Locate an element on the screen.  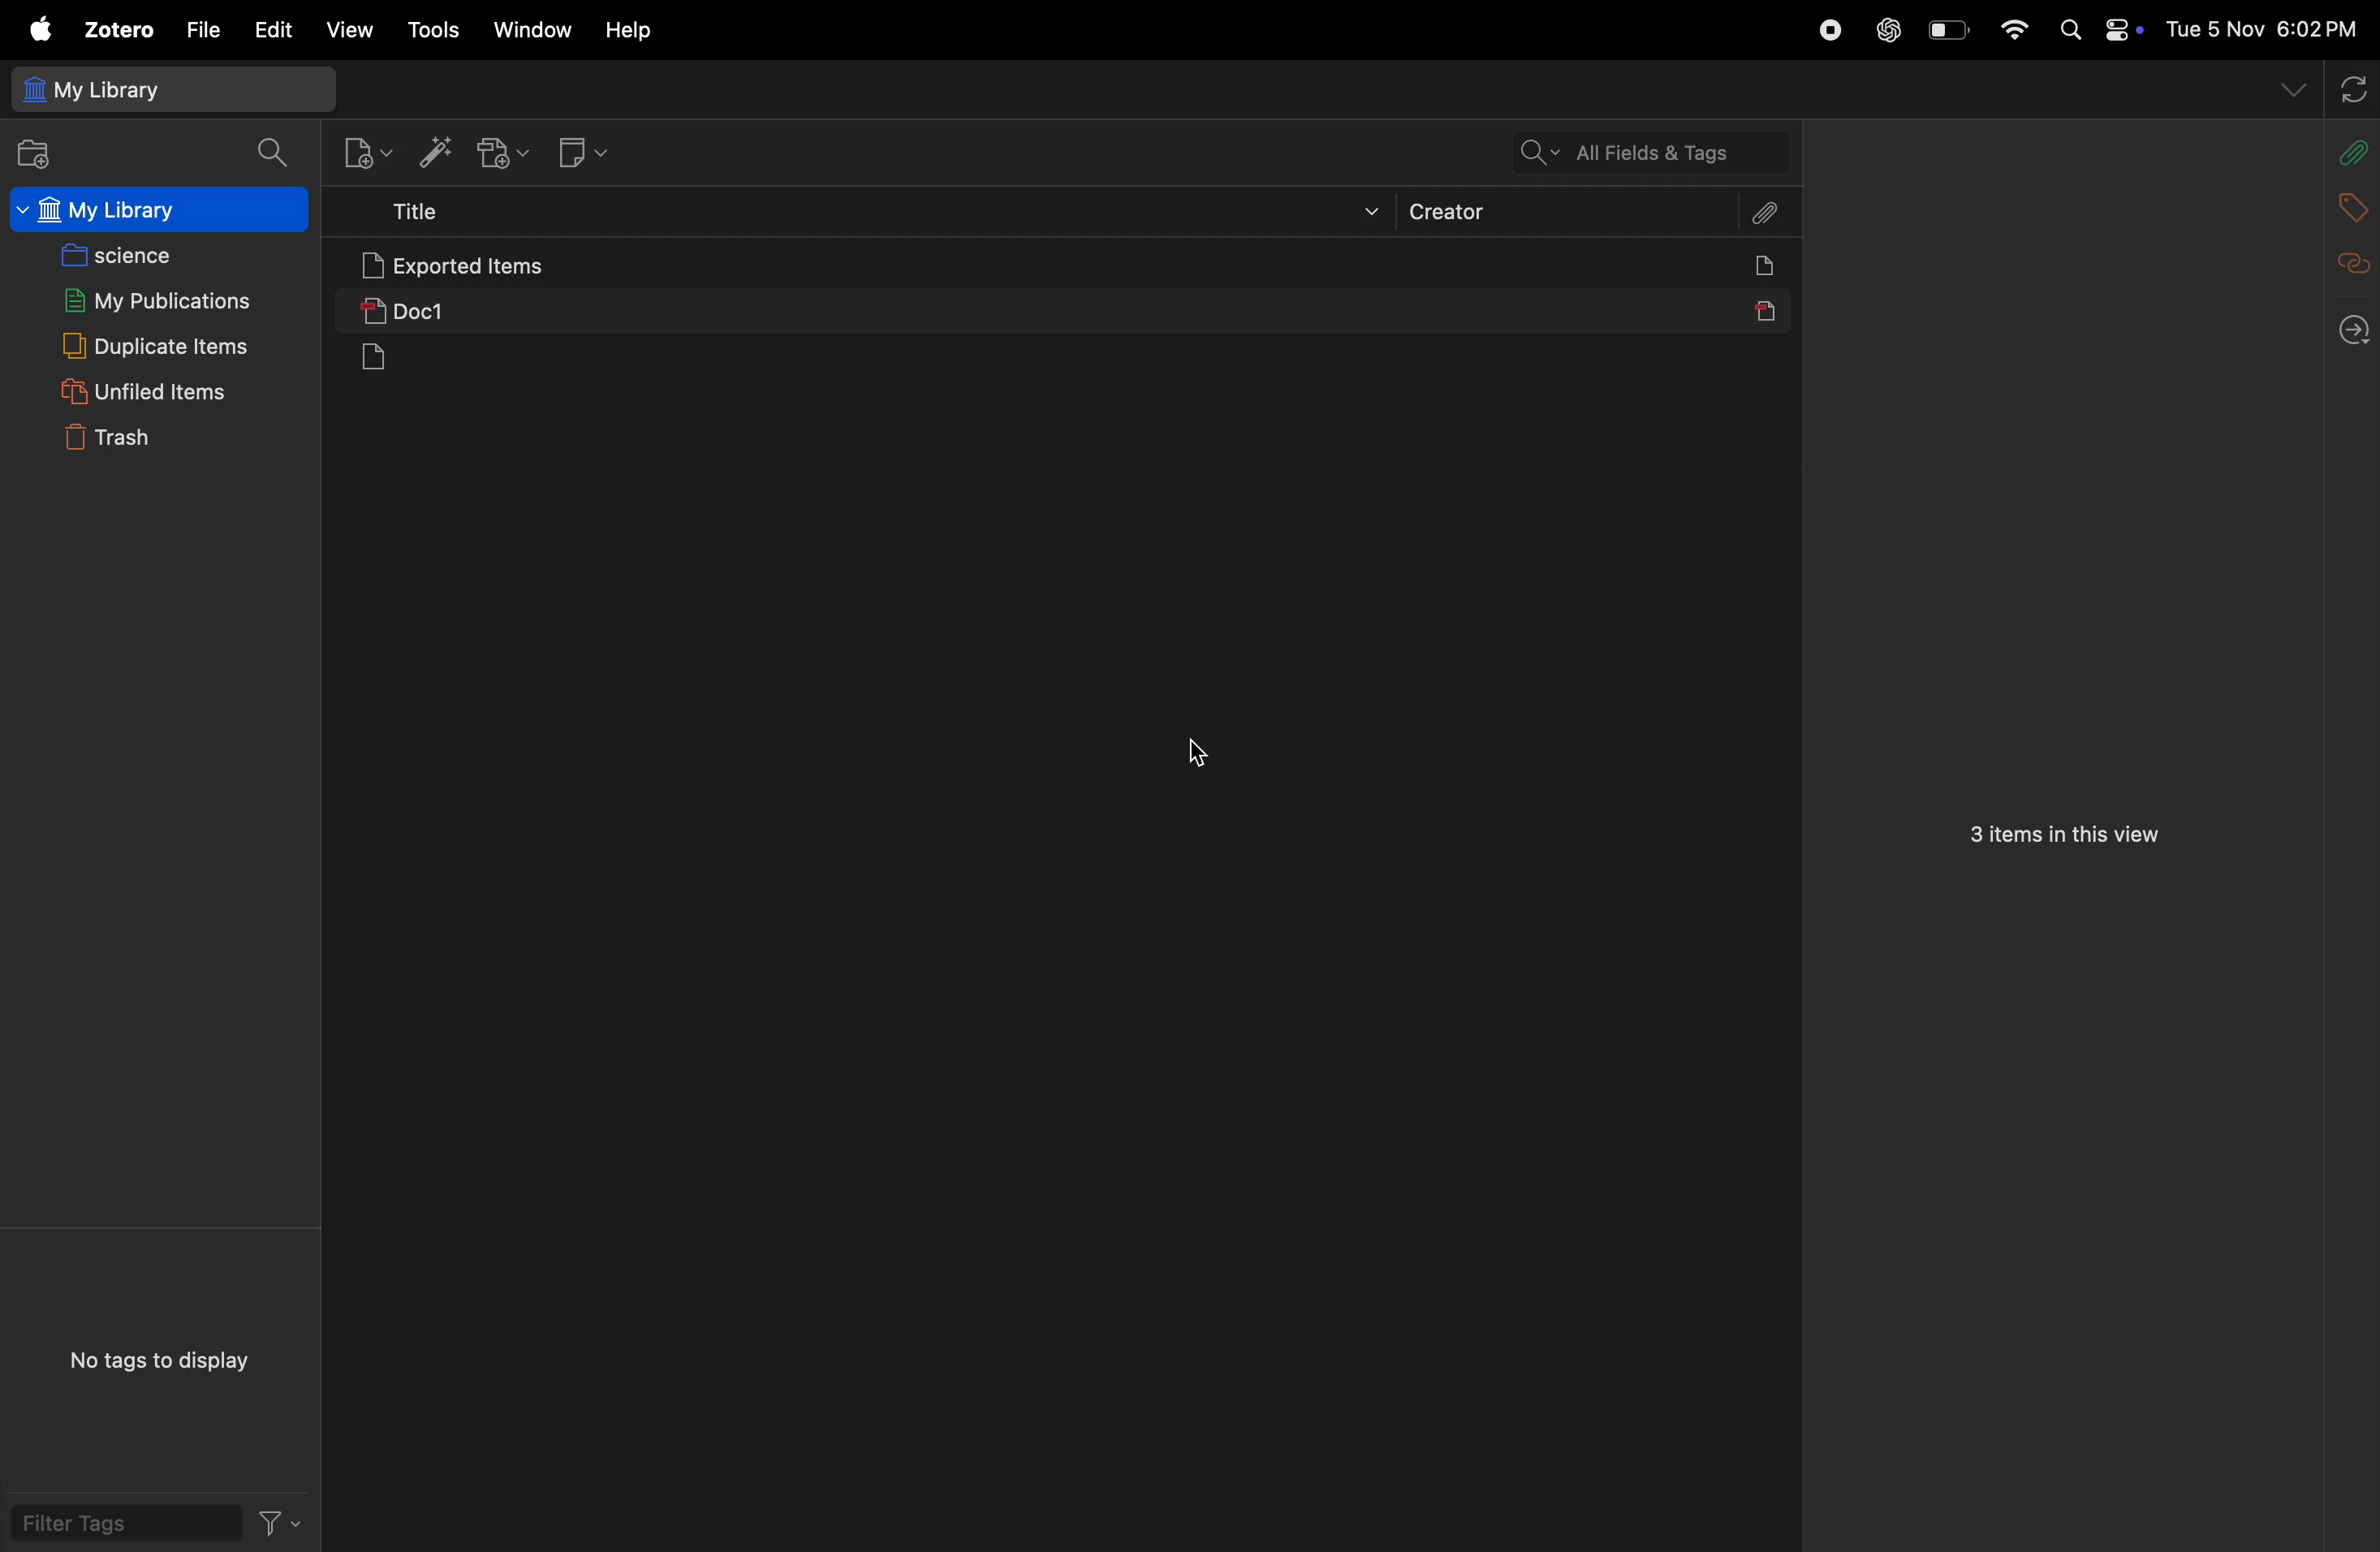
science is located at coordinates (125, 255).